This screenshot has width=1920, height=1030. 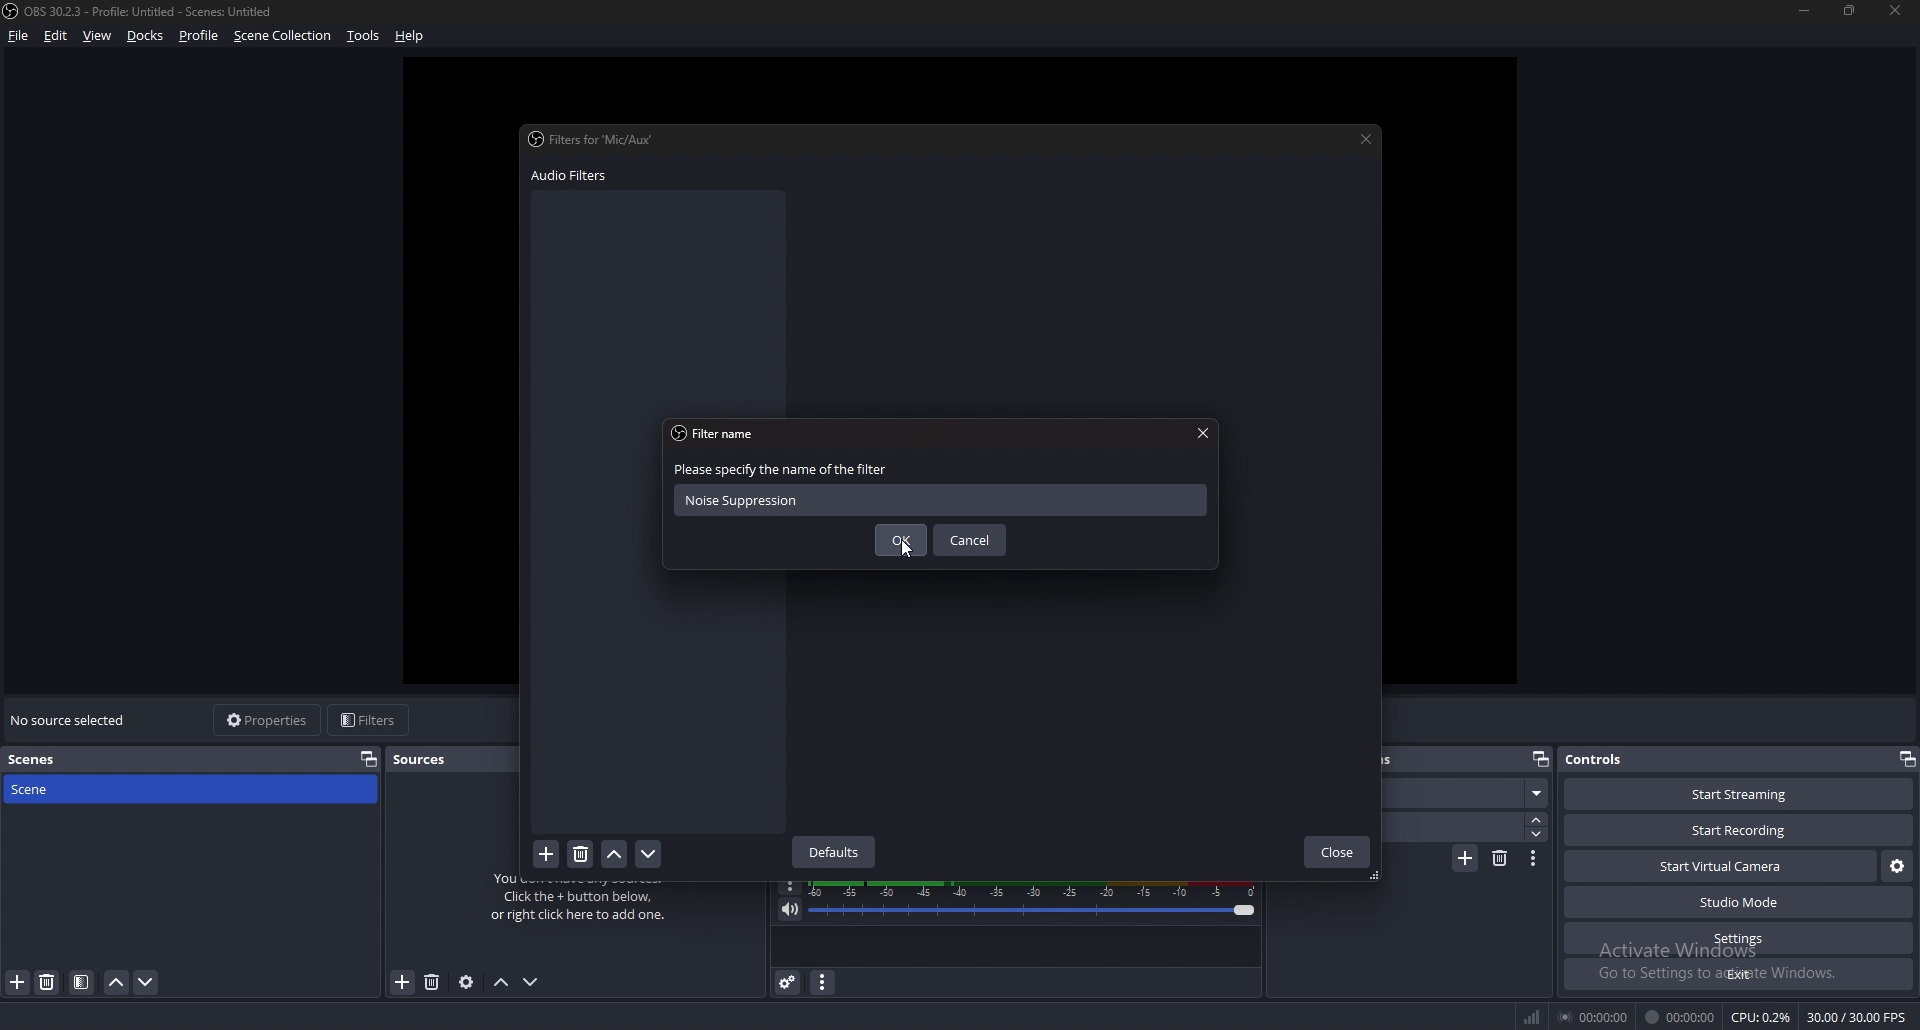 I want to click on move scene down, so click(x=145, y=983).